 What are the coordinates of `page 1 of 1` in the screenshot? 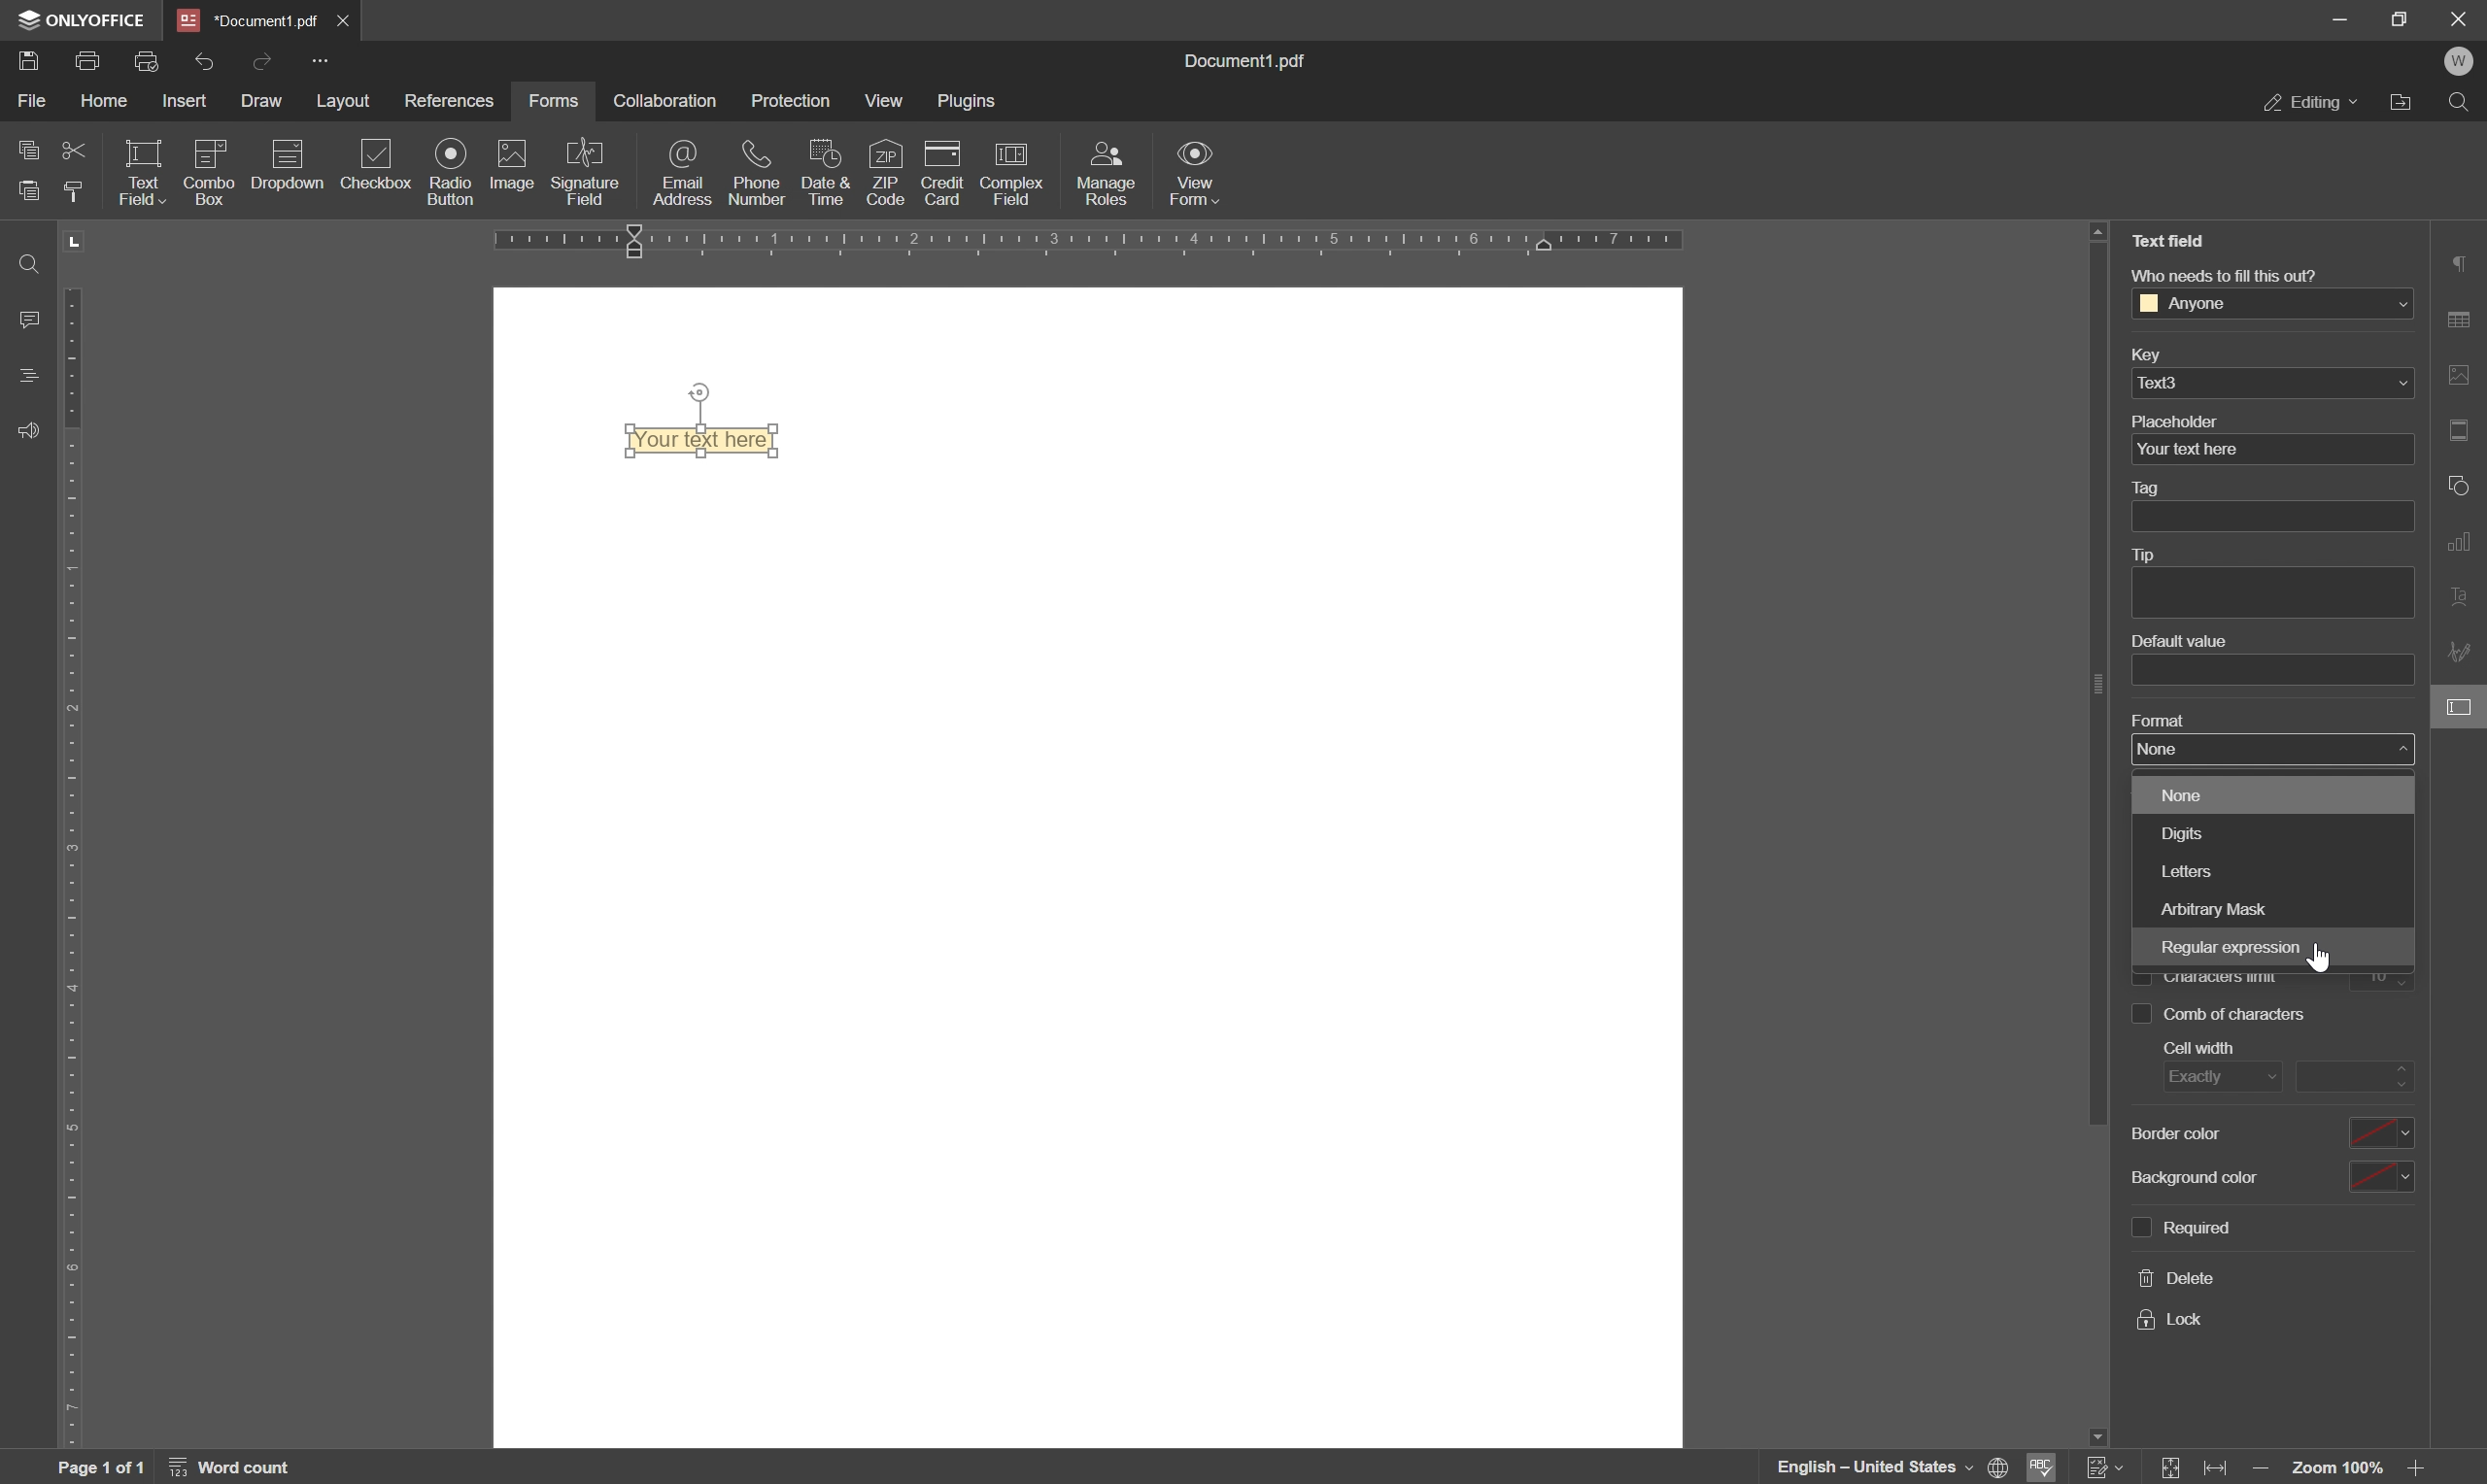 It's located at (103, 1468).